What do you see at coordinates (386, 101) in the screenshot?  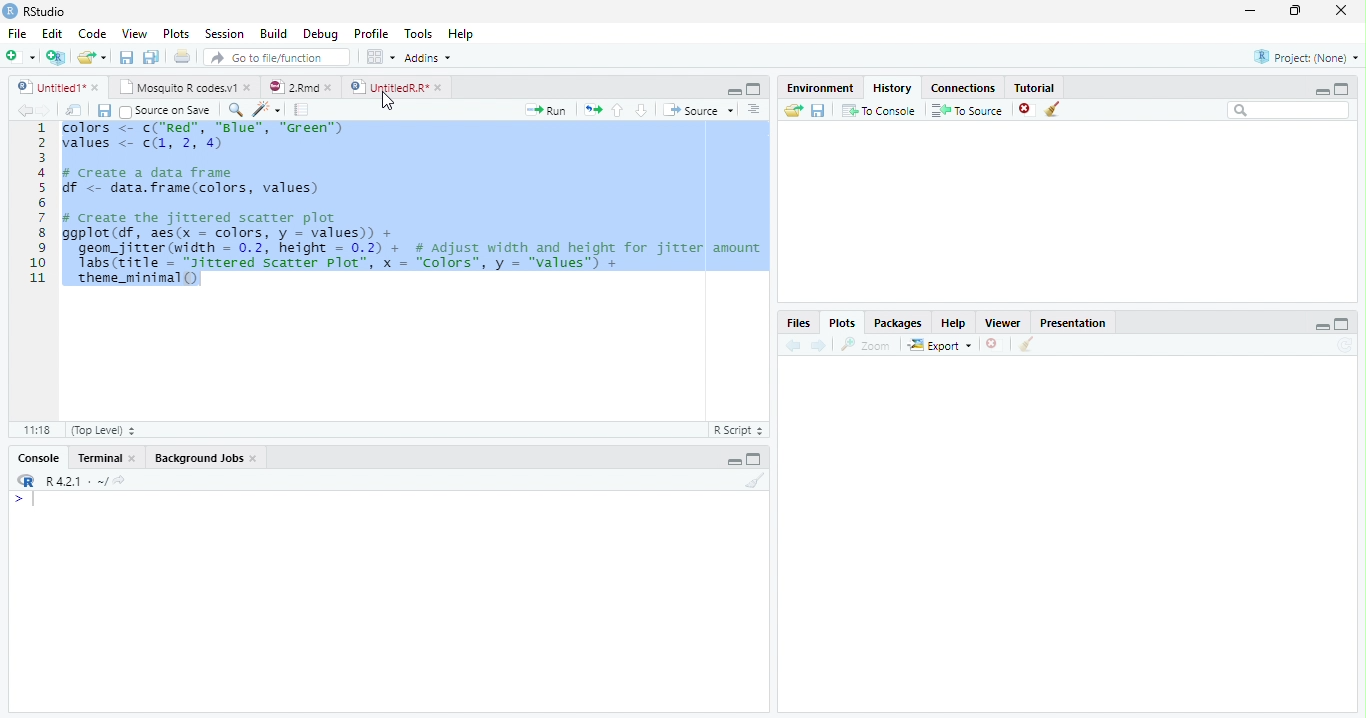 I see `cursor` at bounding box center [386, 101].